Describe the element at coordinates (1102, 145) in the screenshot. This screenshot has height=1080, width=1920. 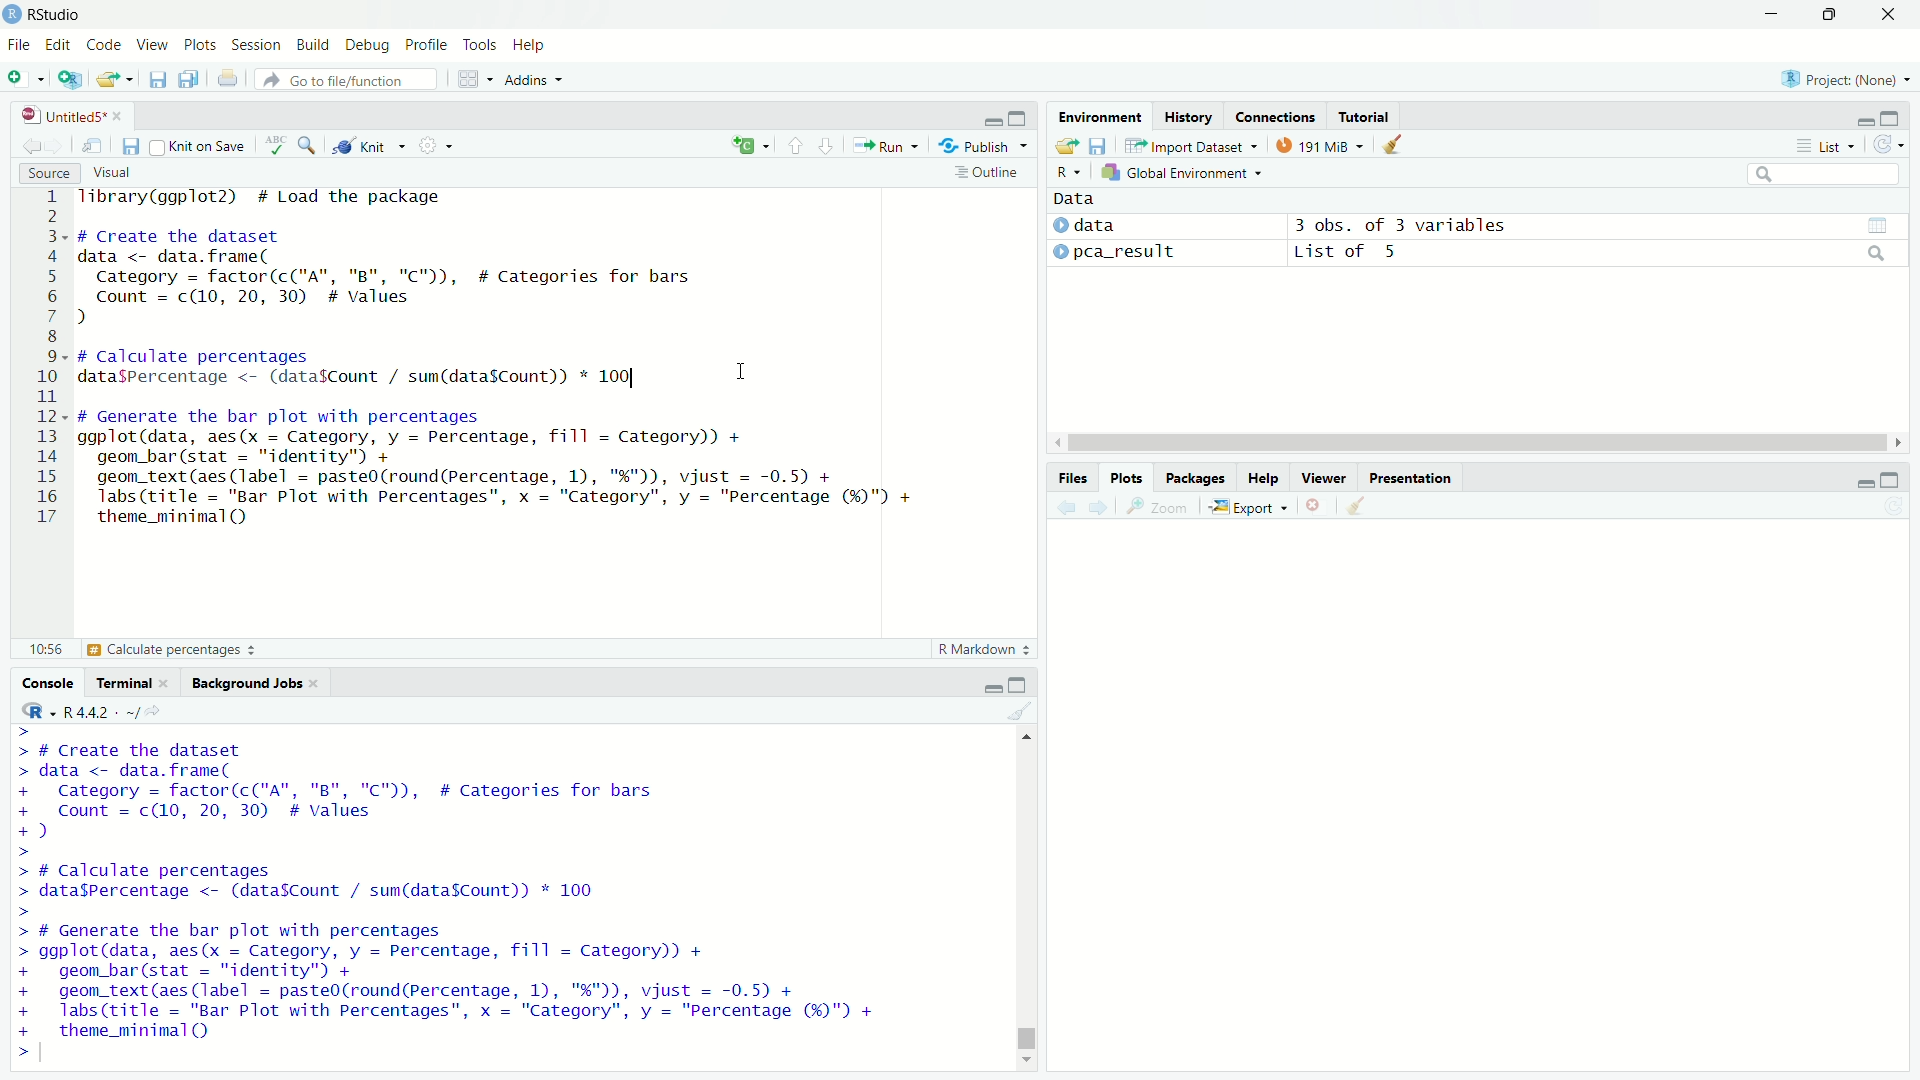
I see `save as workspace` at that location.